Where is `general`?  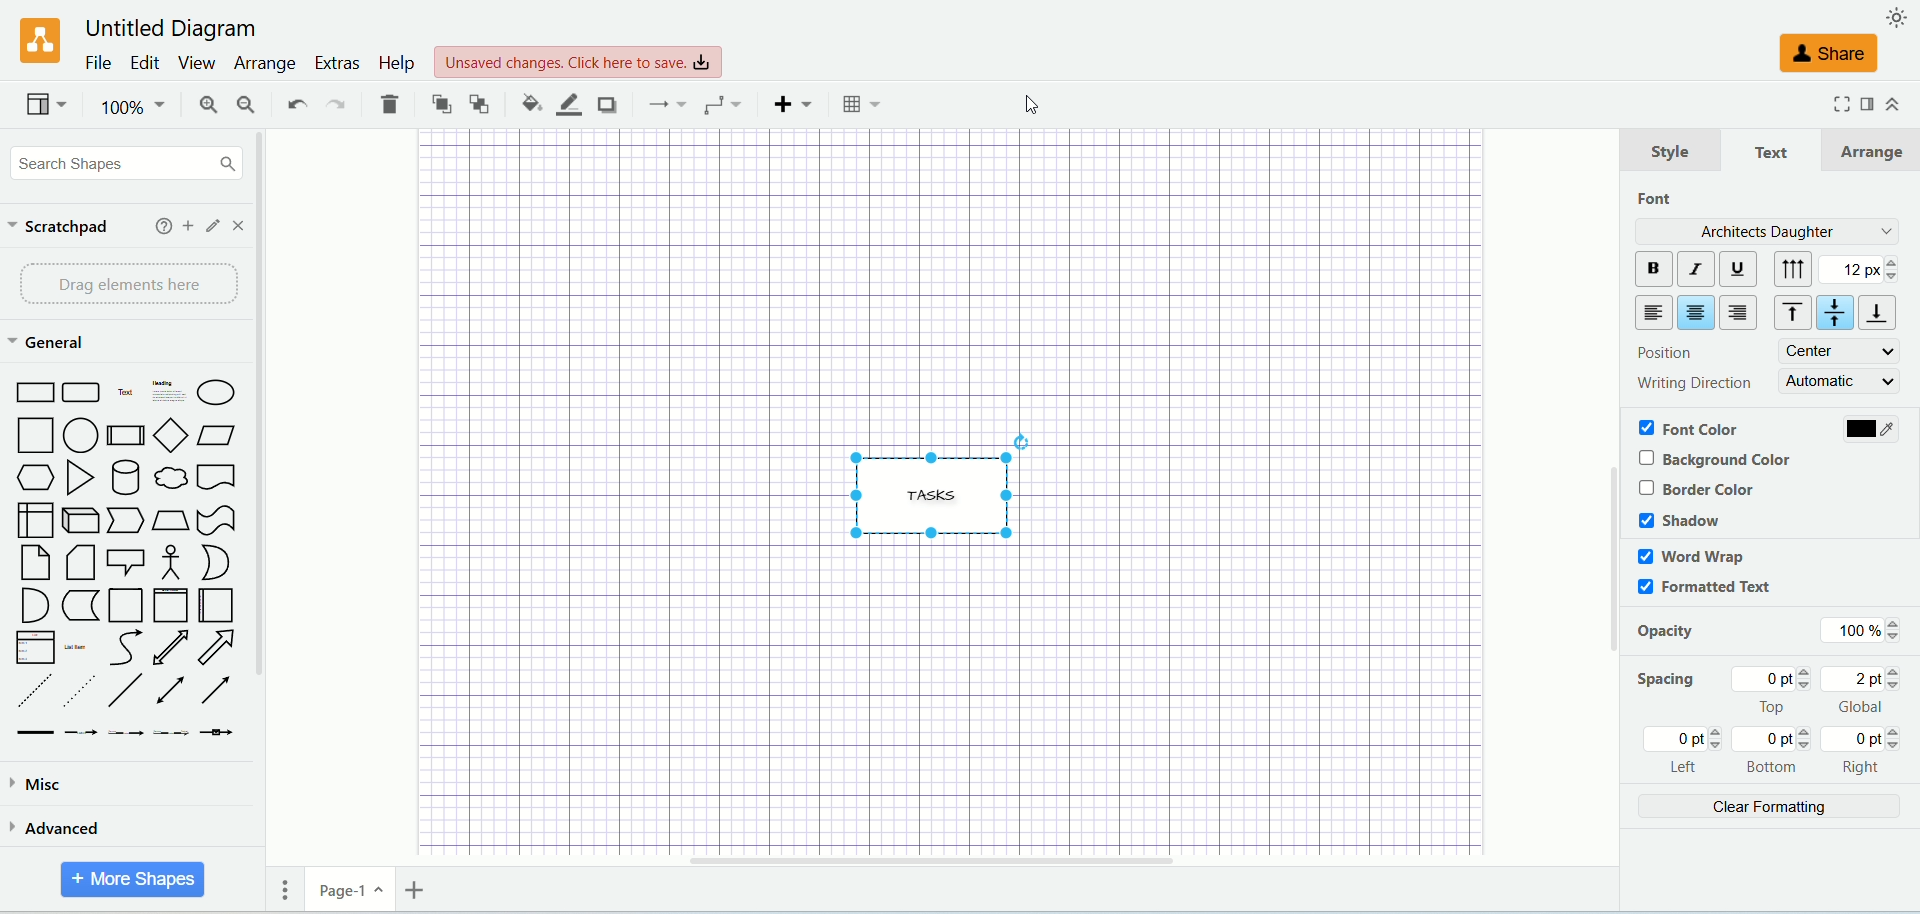 general is located at coordinates (45, 342).